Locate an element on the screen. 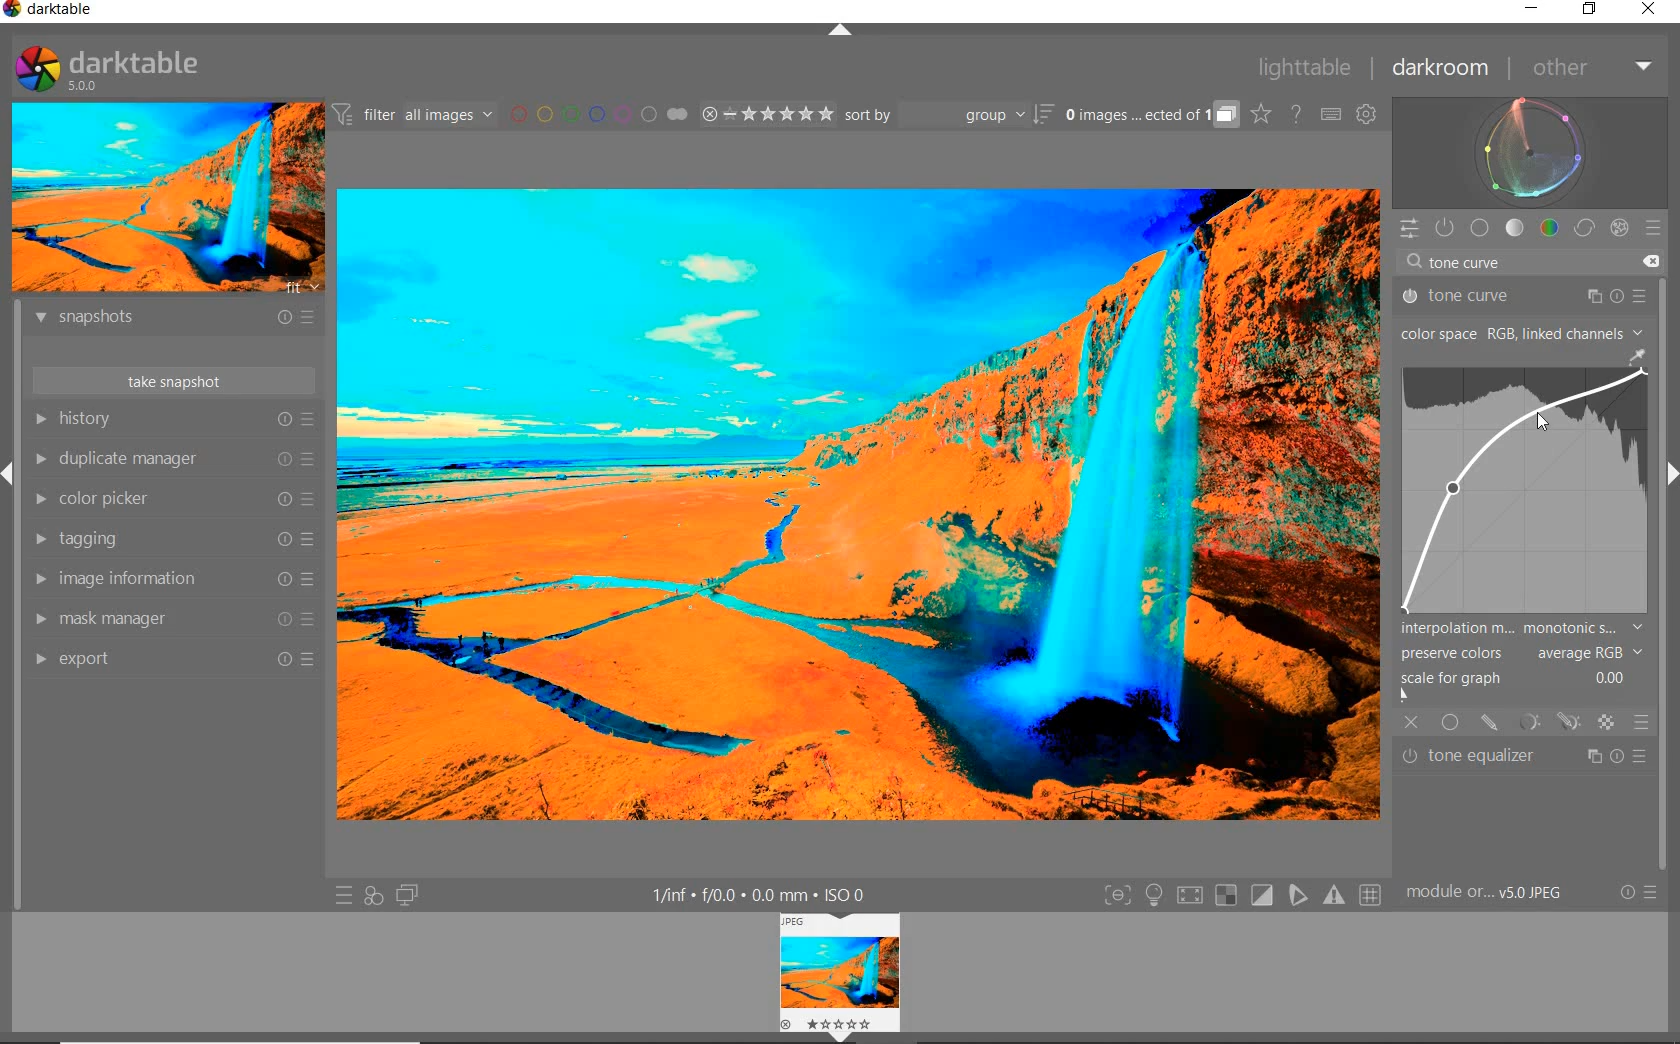  TONE CURVE is located at coordinates (1526, 481).